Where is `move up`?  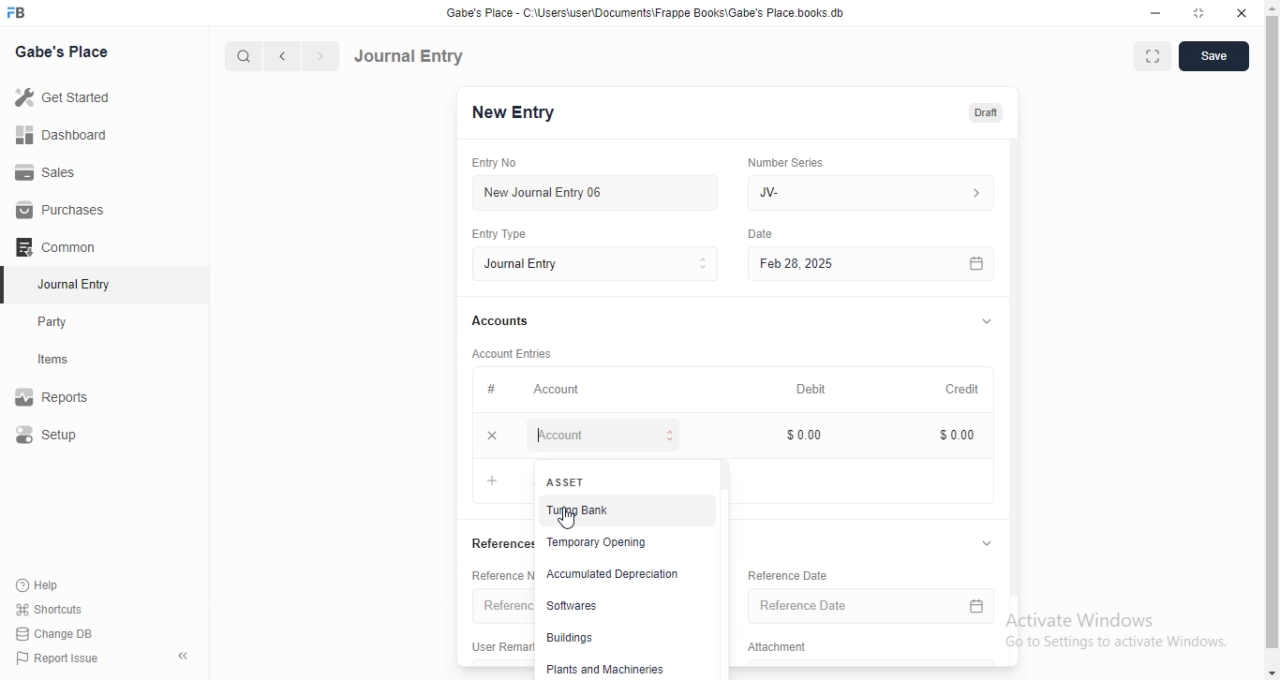
move up is located at coordinates (1272, 6).